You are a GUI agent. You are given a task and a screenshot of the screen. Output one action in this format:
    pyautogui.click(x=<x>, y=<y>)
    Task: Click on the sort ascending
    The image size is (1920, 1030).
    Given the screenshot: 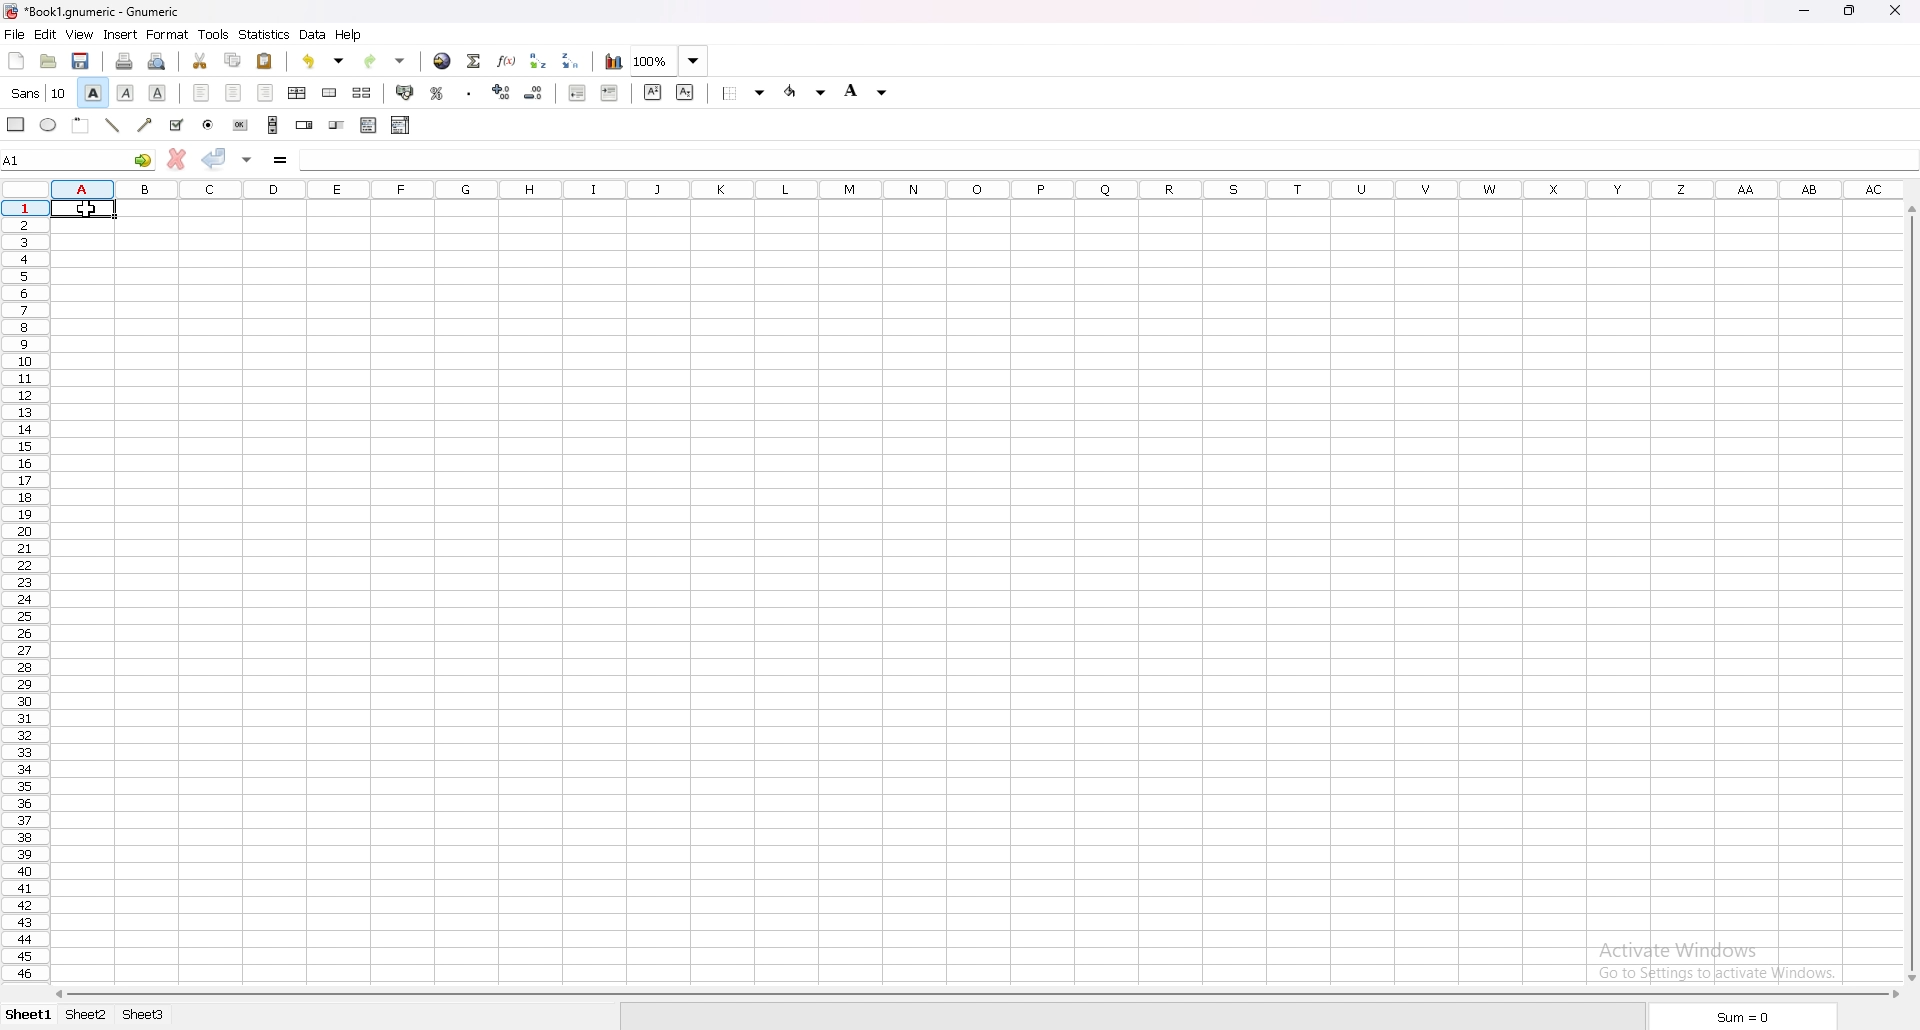 What is the action you would take?
    pyautogui.click(x=537, y=61)
    